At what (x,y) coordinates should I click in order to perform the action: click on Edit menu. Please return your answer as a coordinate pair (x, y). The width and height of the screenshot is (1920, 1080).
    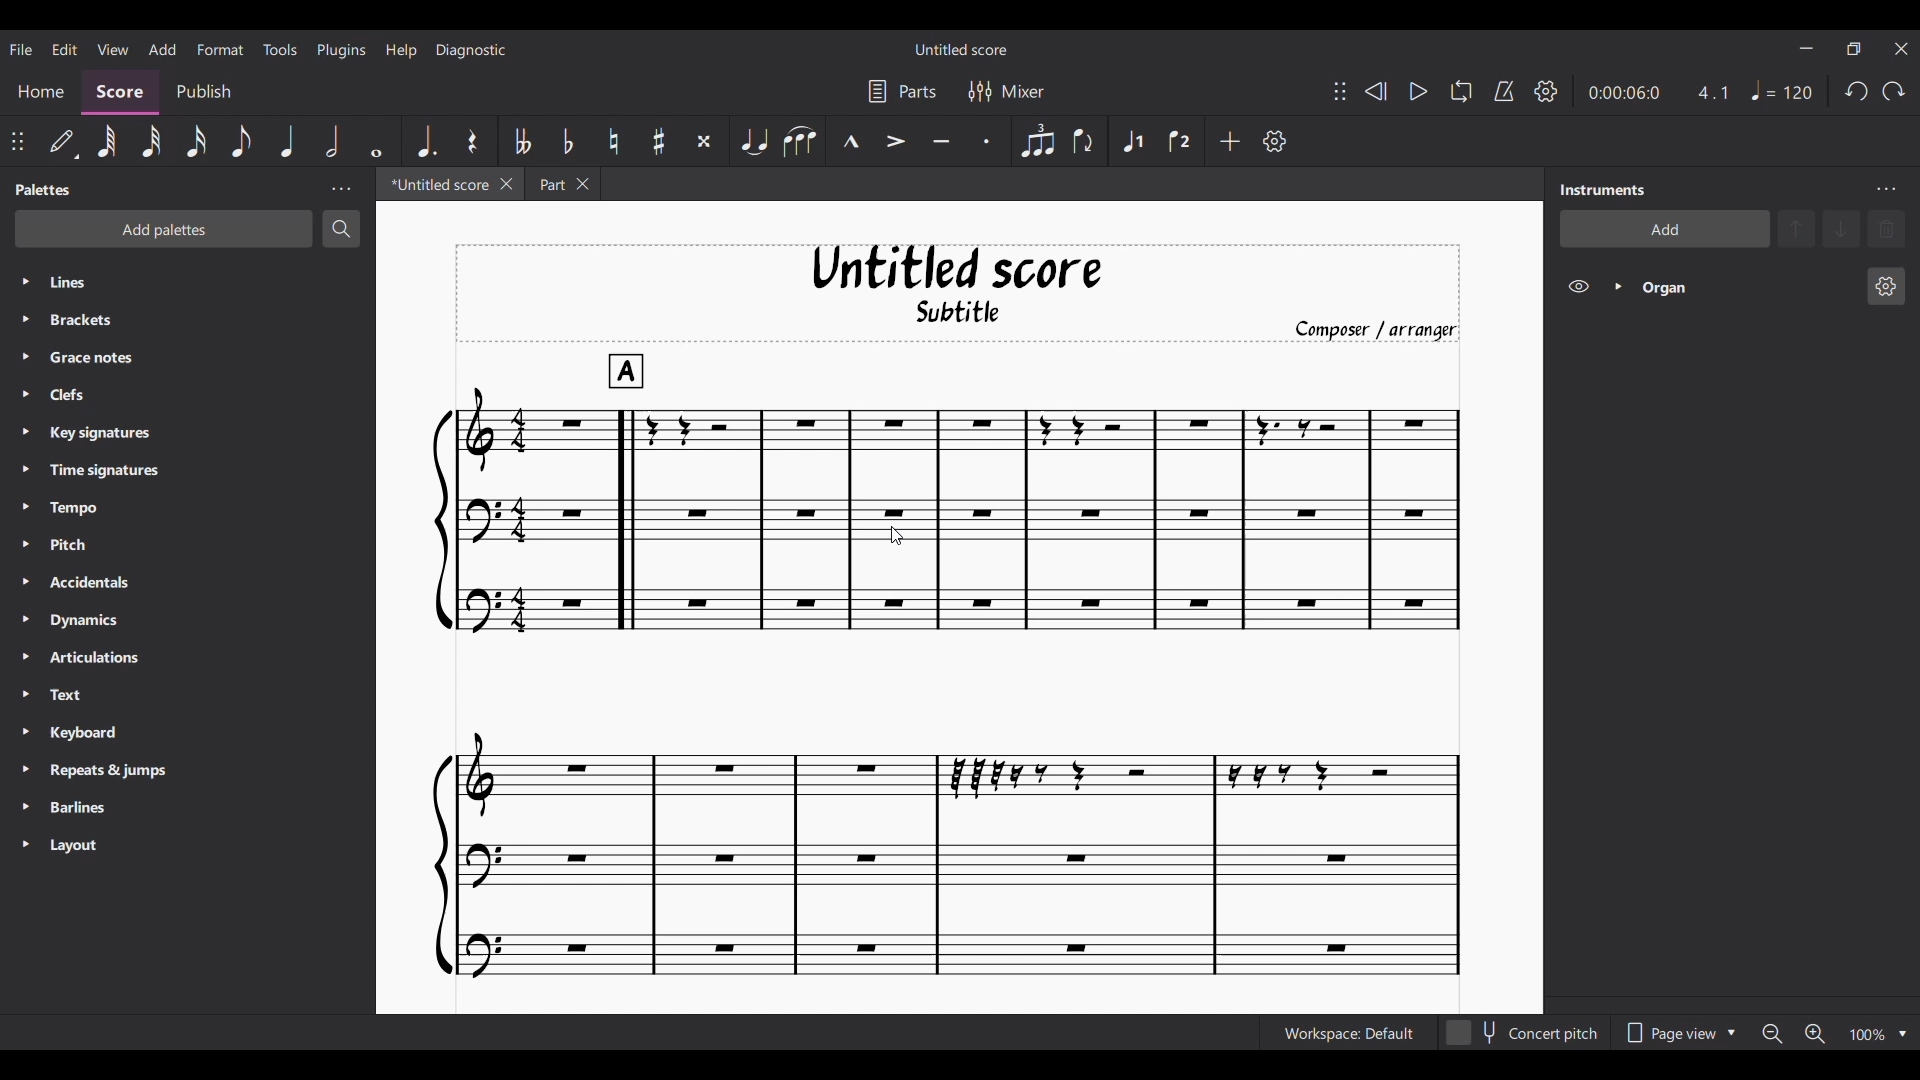
    Looking at the image, I should click on (65, 48).